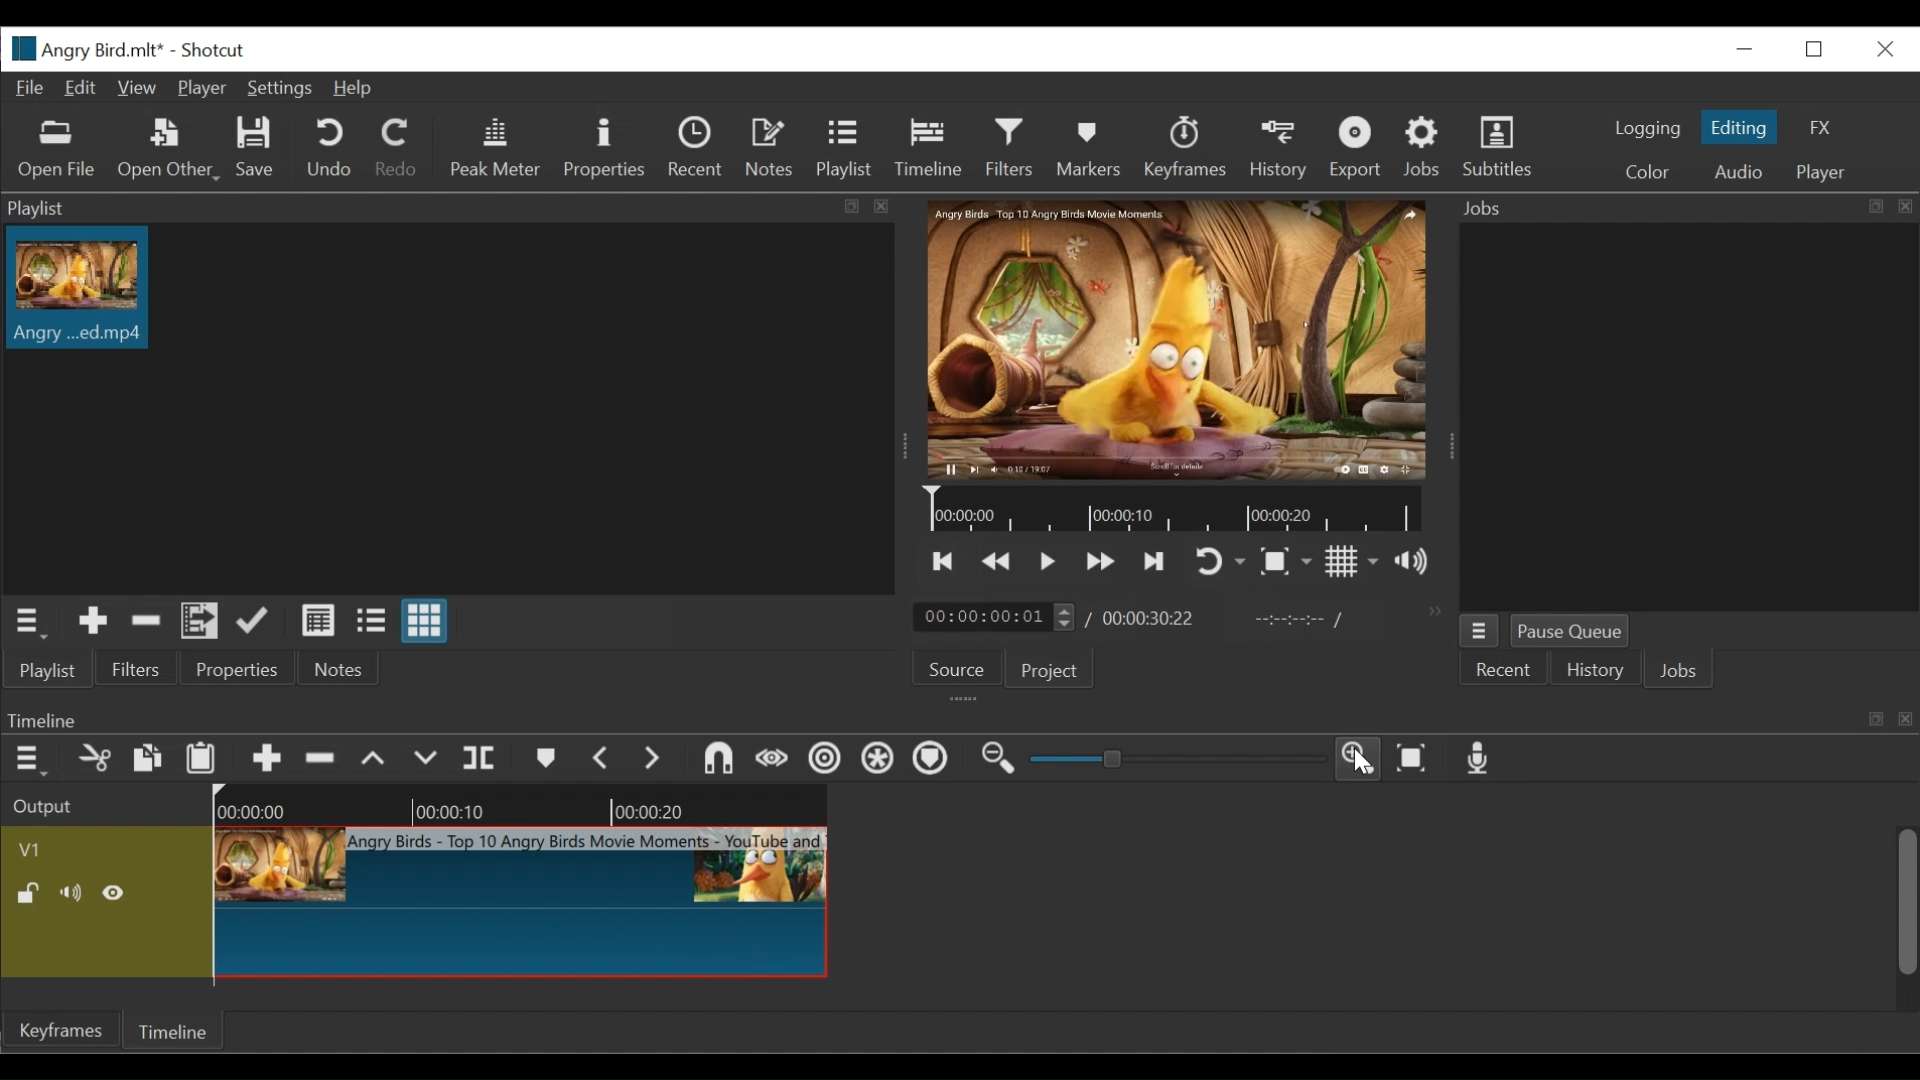 The image size is (1920, 1080). I want to click on Skip to the previous point, so click(943, 561).